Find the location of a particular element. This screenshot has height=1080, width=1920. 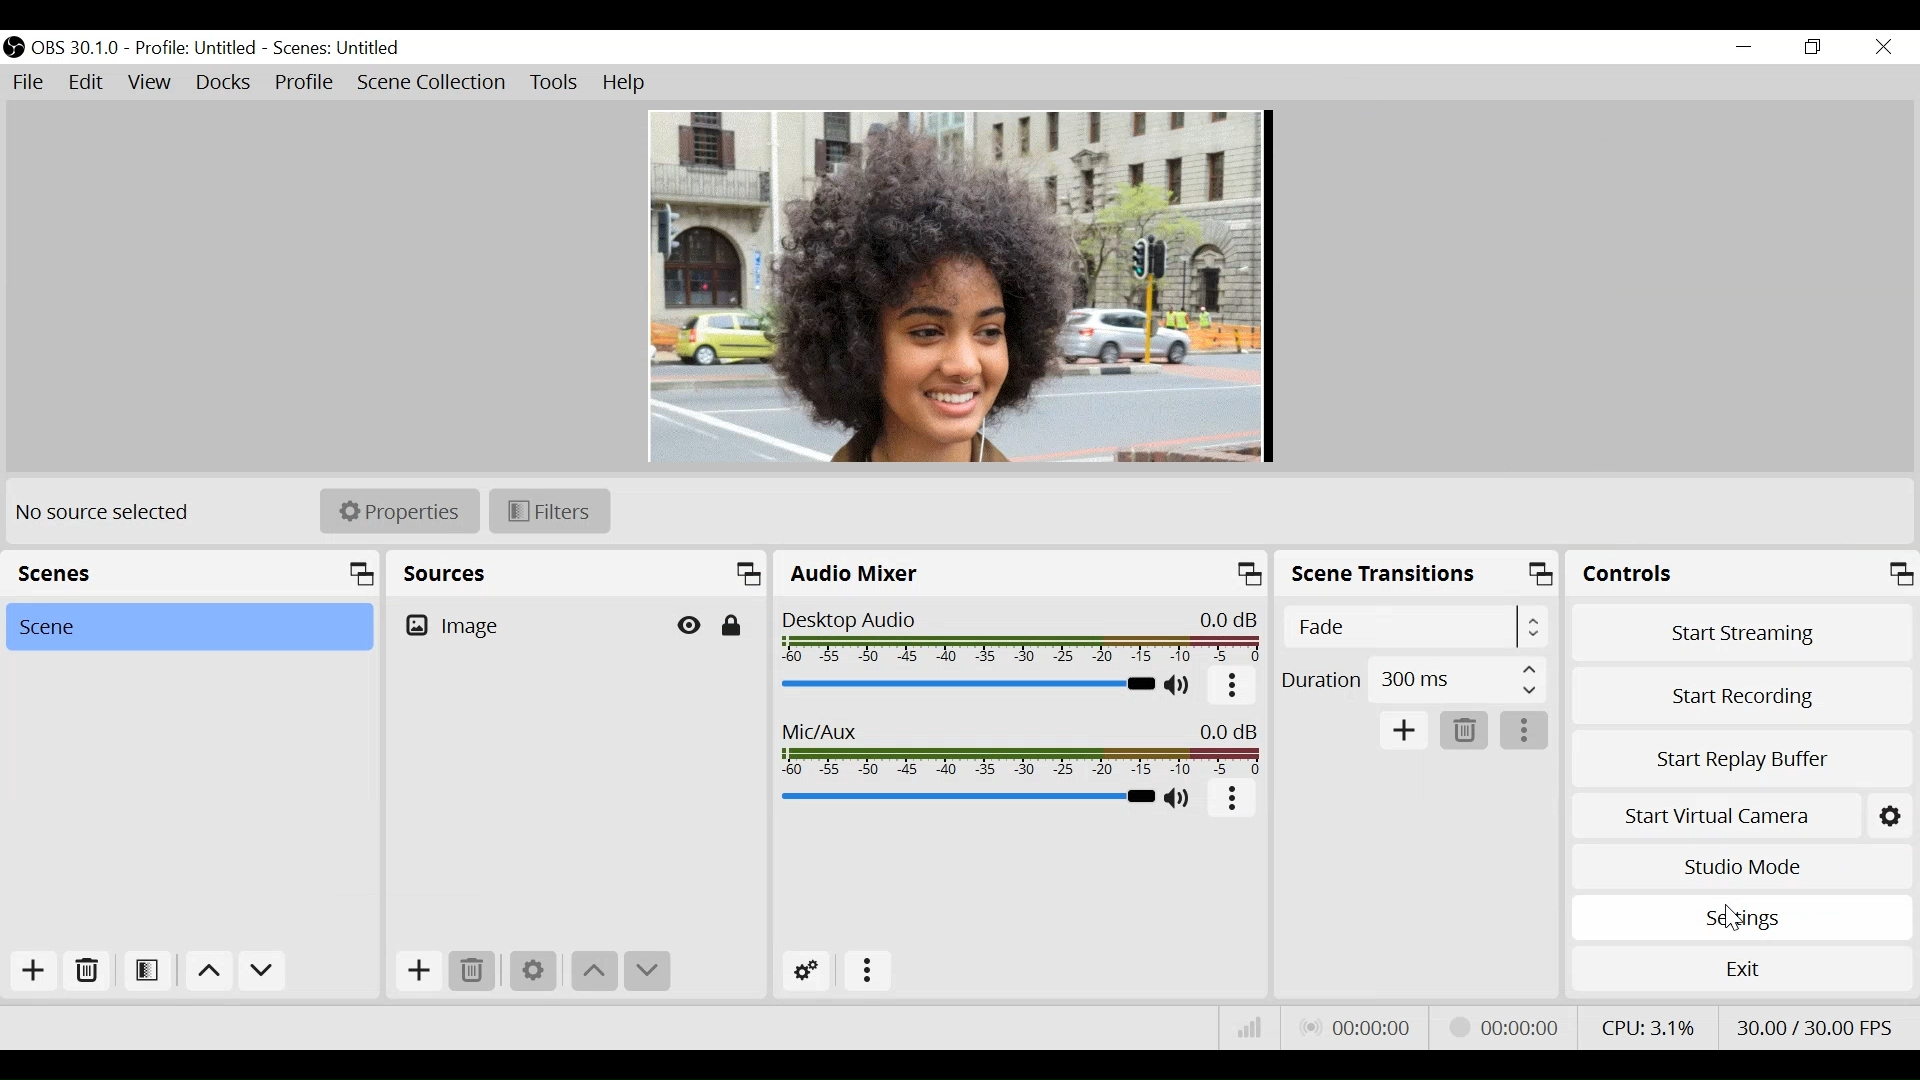

Profile is located at coordinates (196, 49).